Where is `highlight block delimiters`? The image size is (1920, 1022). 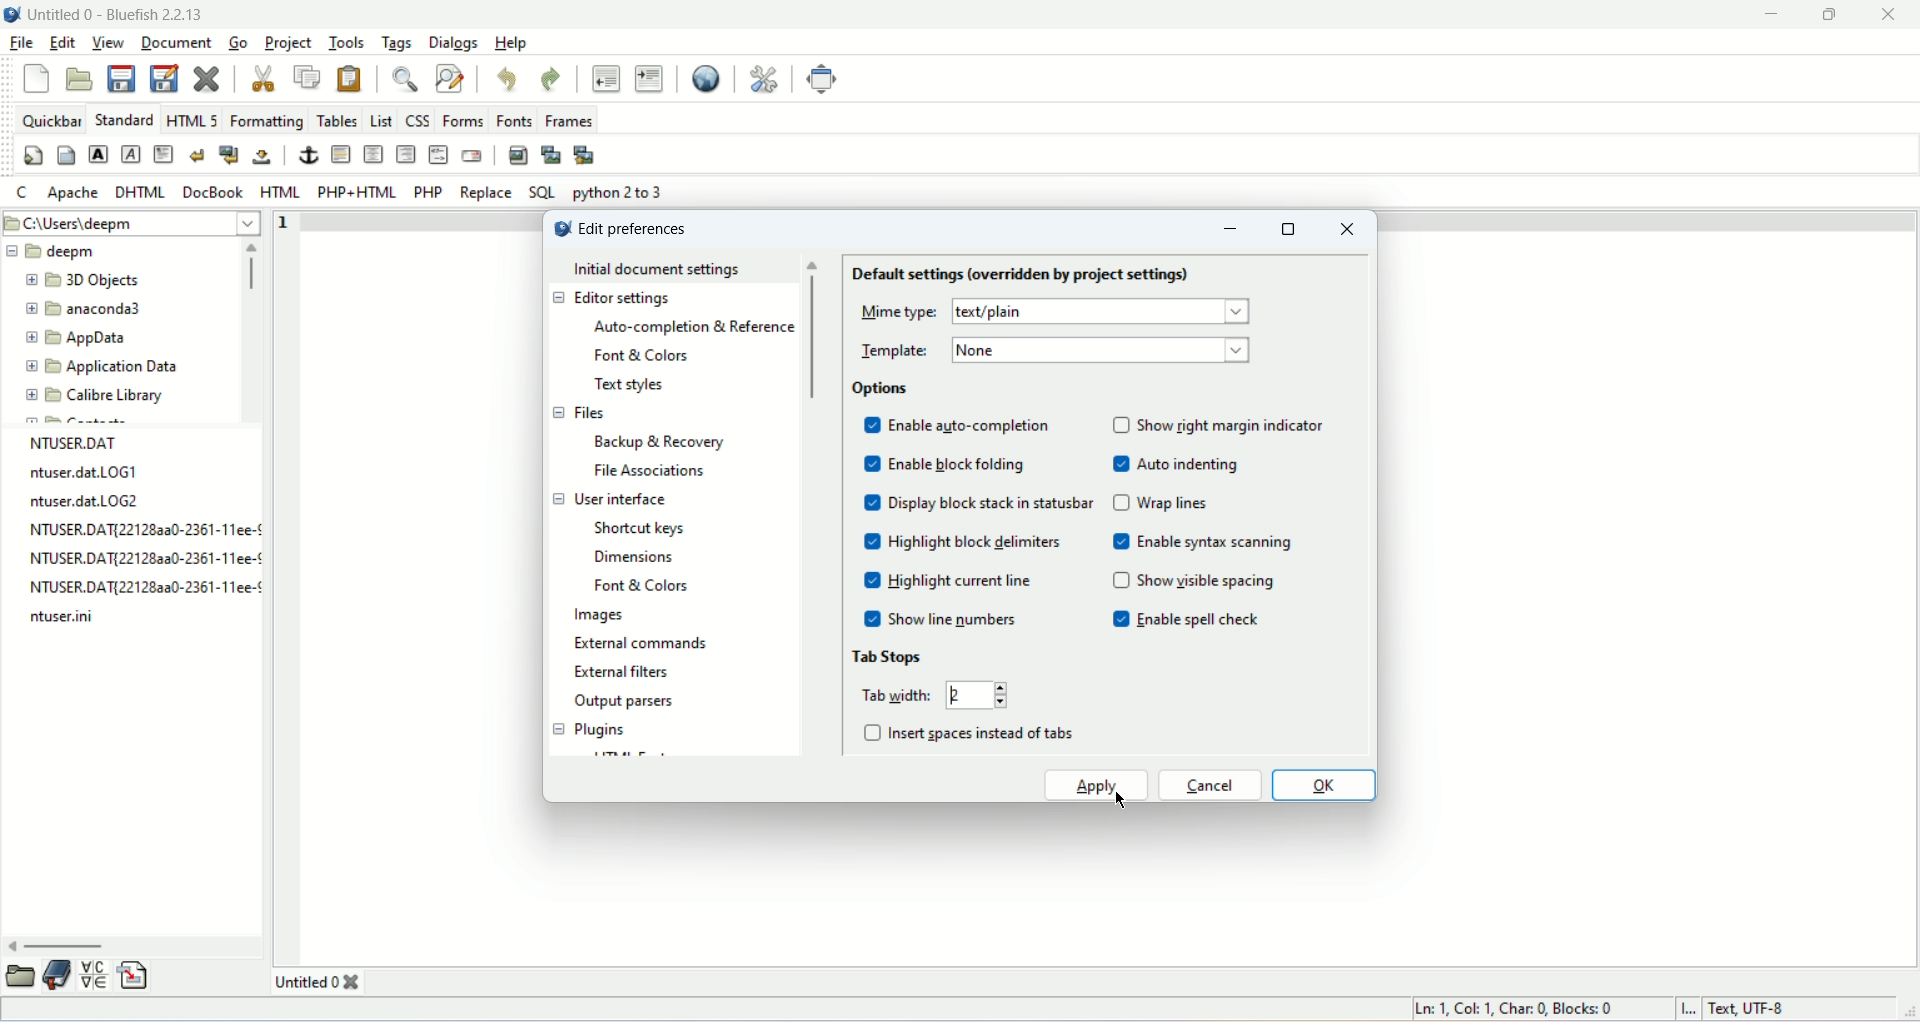 highlight block delimiters is located at coordinates (977, 544).